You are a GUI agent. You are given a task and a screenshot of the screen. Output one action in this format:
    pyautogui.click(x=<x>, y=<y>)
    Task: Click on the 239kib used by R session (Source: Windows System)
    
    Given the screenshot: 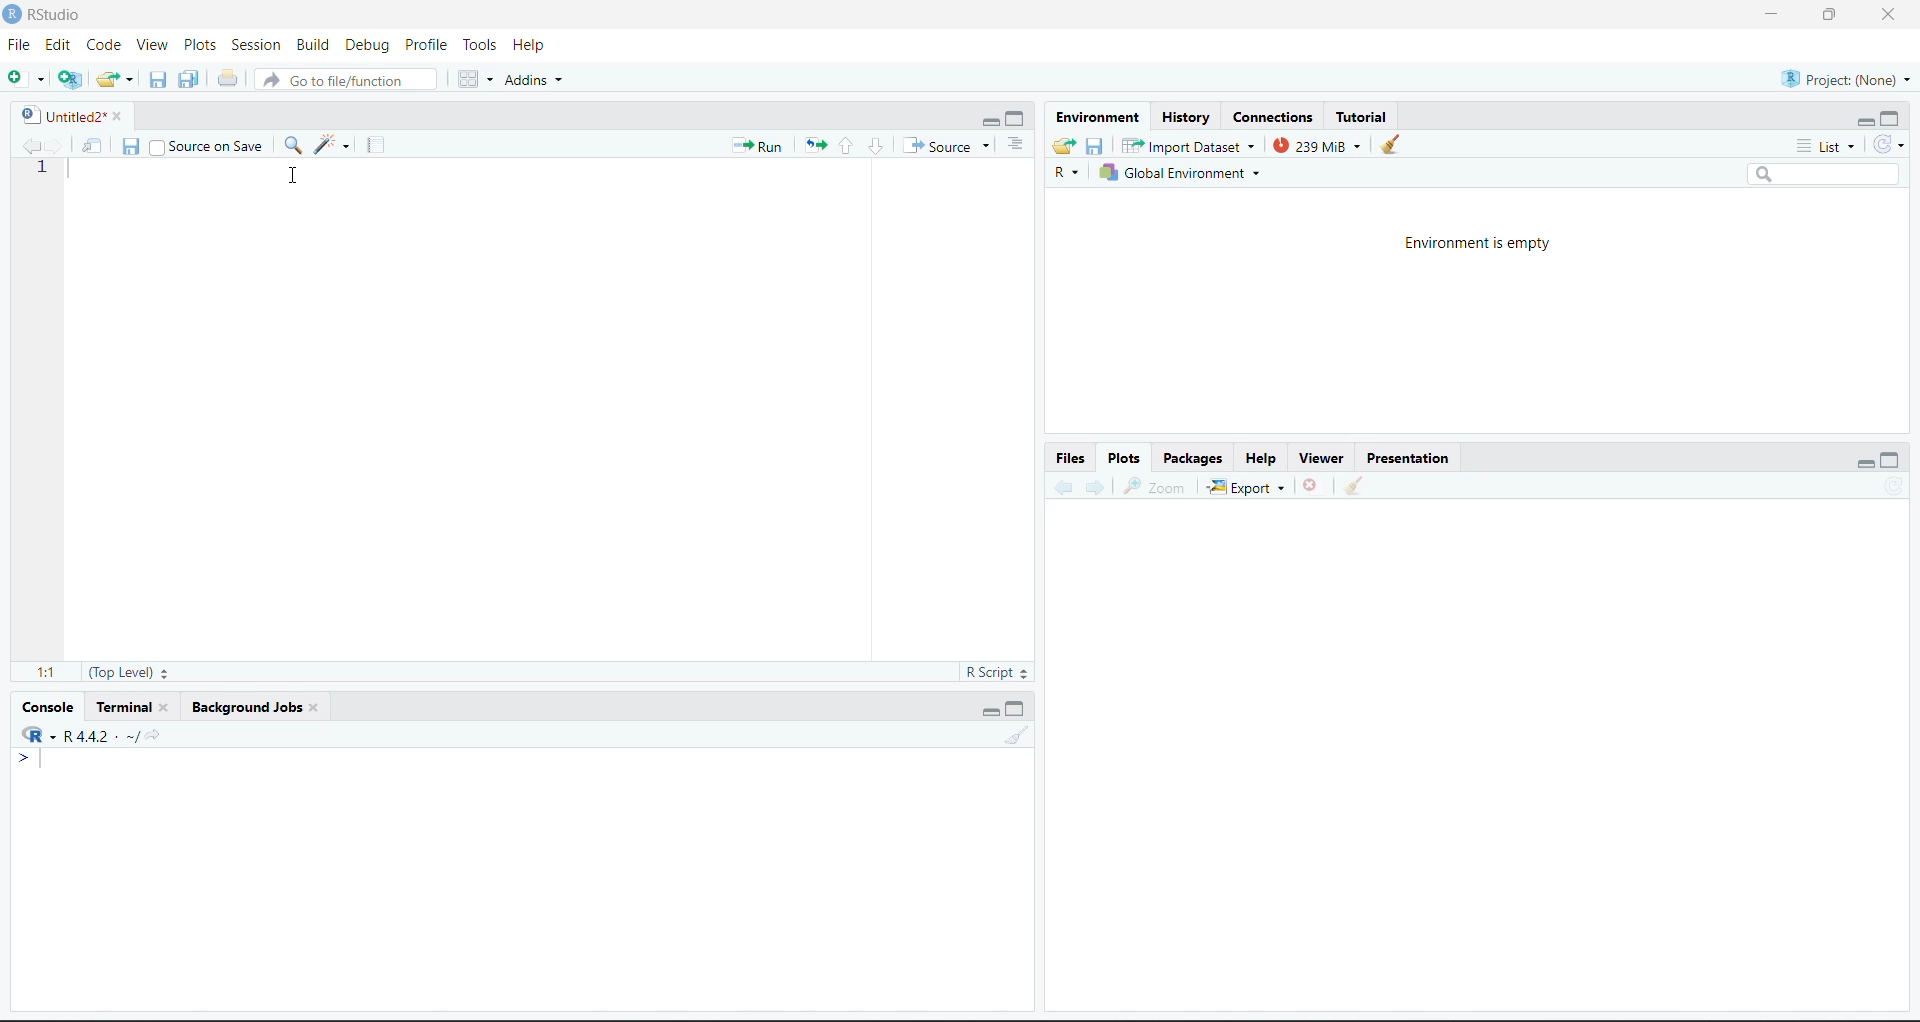 What is the action you would take?
    pyautogui.click(x=1319, y=145)
    